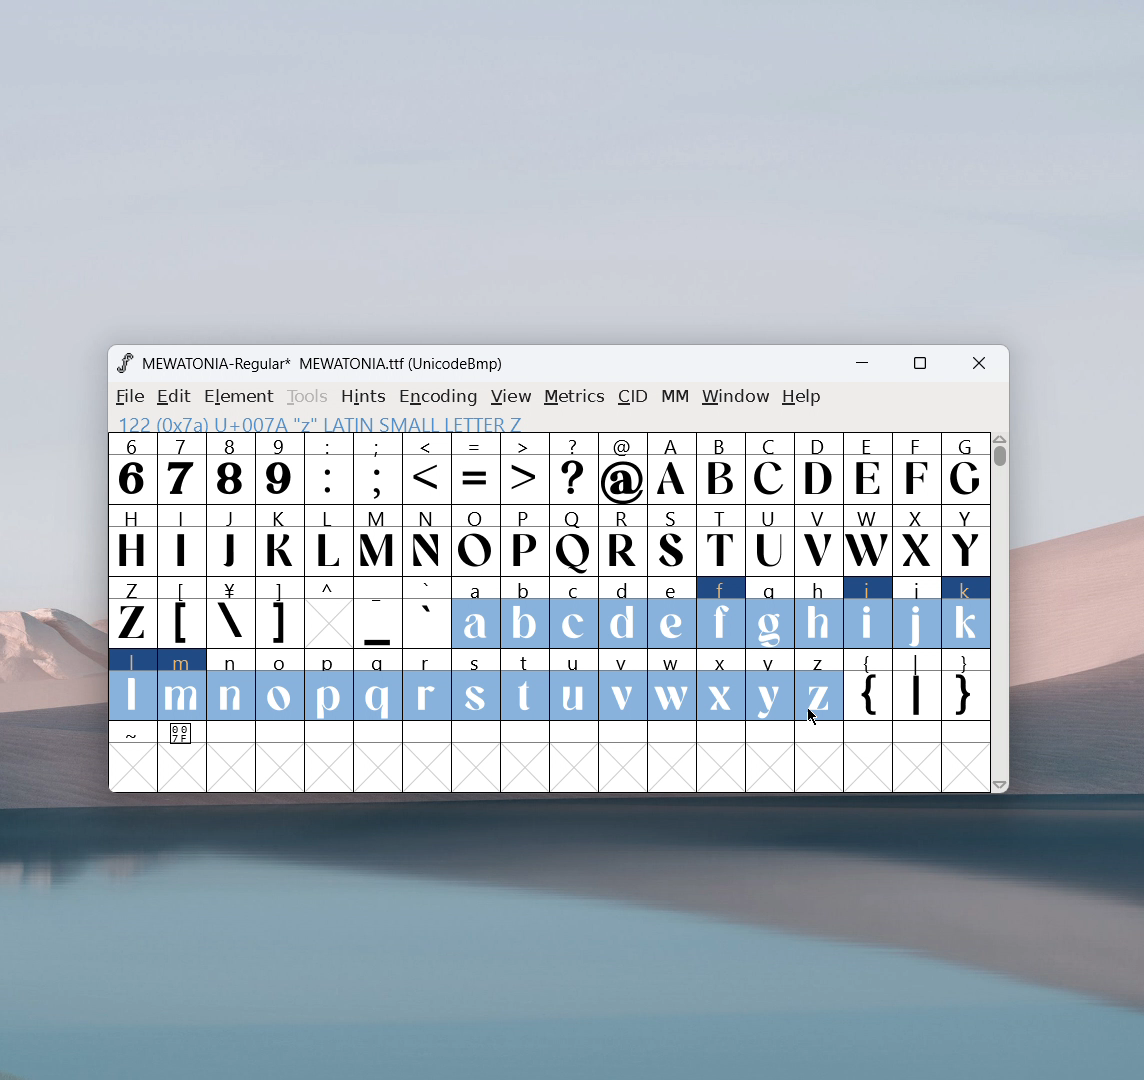 The height and width of the screenshot is (1080, 1144). What do you see at coordinates (573, 542) in the screenshot?
I see `Q` at bounding box center [573, 542].